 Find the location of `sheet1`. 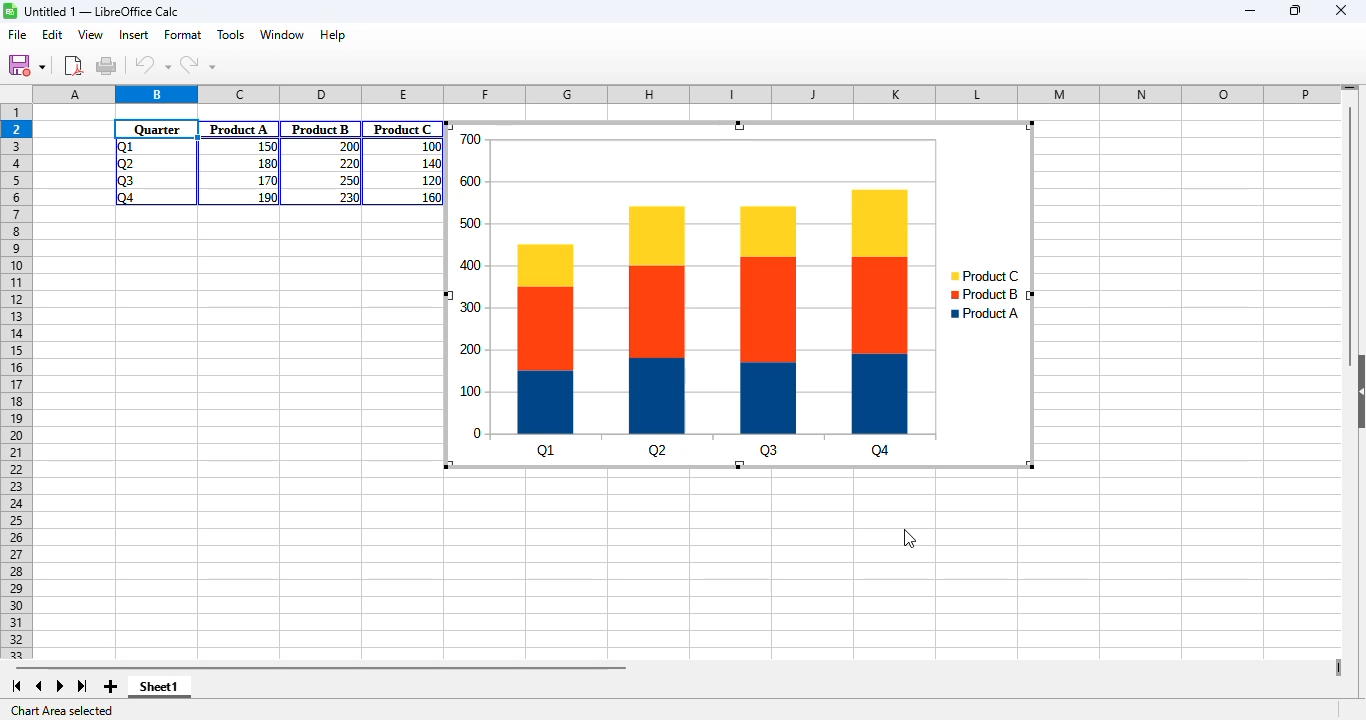

sheet1 is located at coordinates (159, 687).